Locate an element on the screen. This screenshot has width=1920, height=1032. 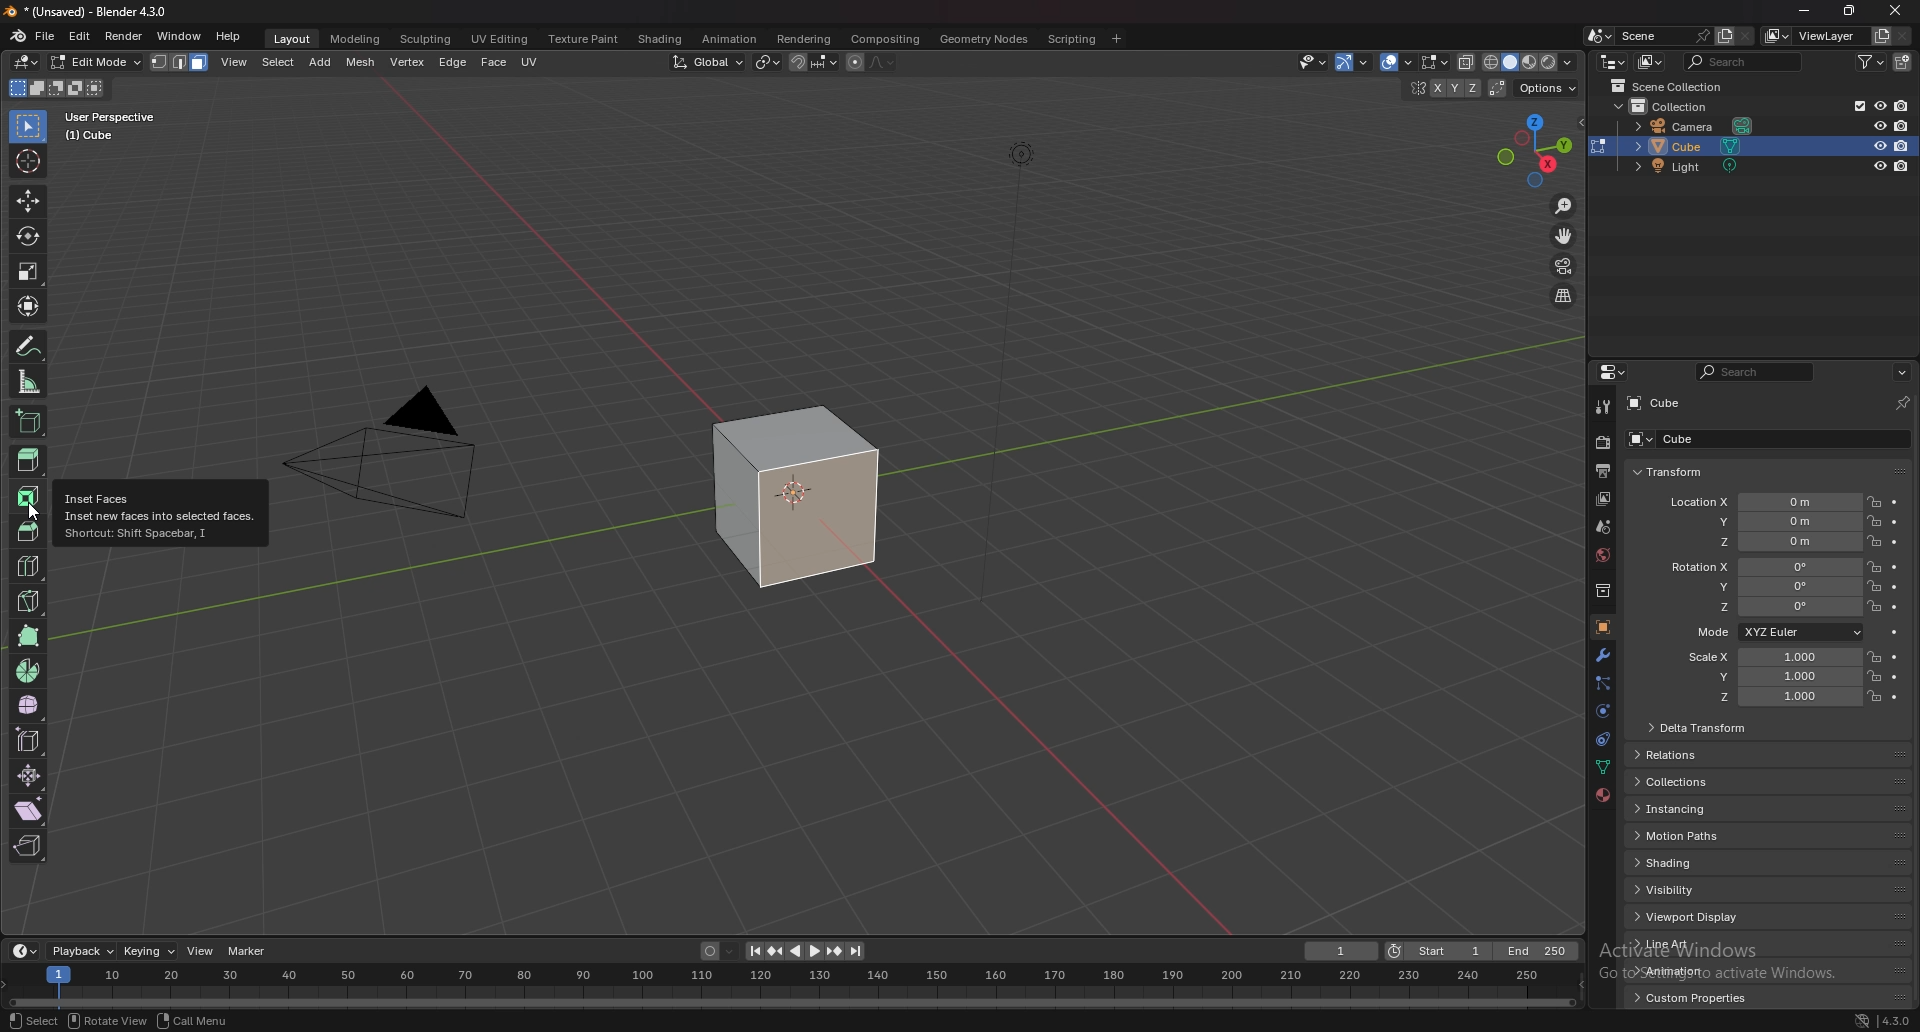
motion paths is located at coordinates (1695, 835).